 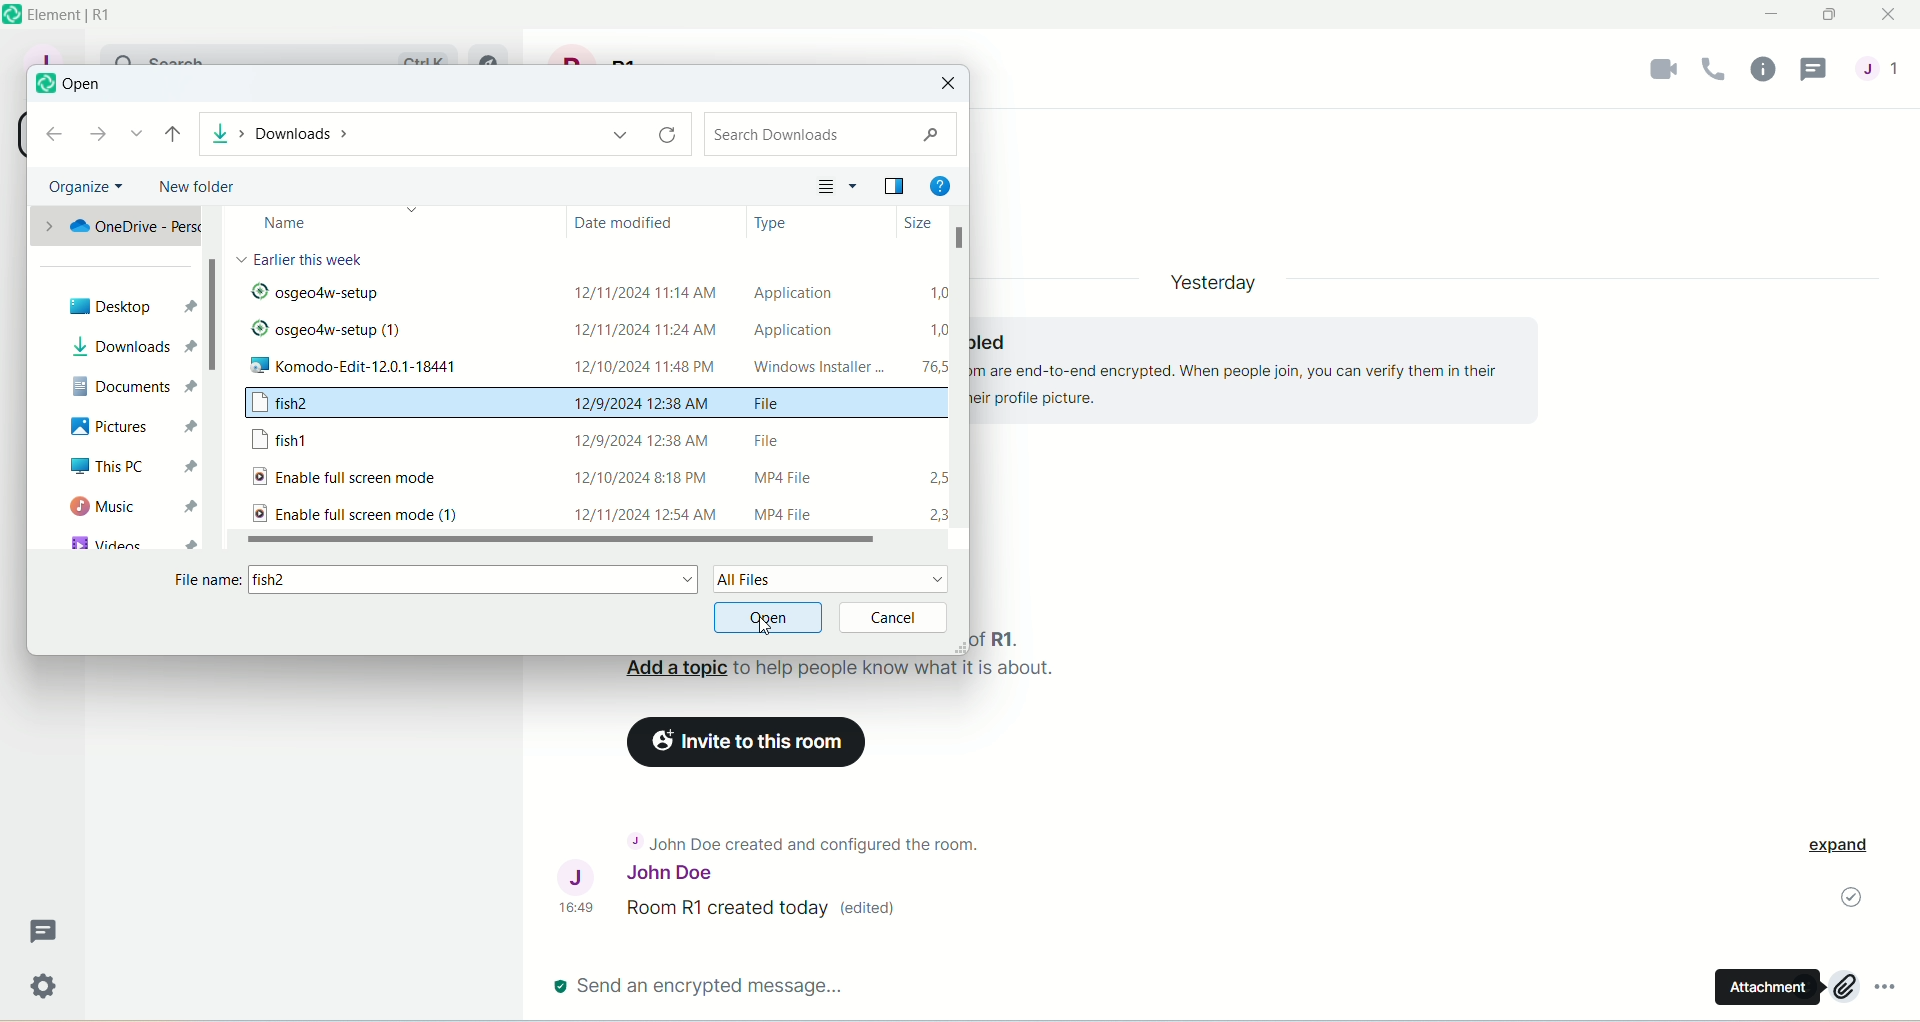 What do you see at coordinates (634, 227) in the screenshot?
I see `date modified` at bounding box center [634, 227].